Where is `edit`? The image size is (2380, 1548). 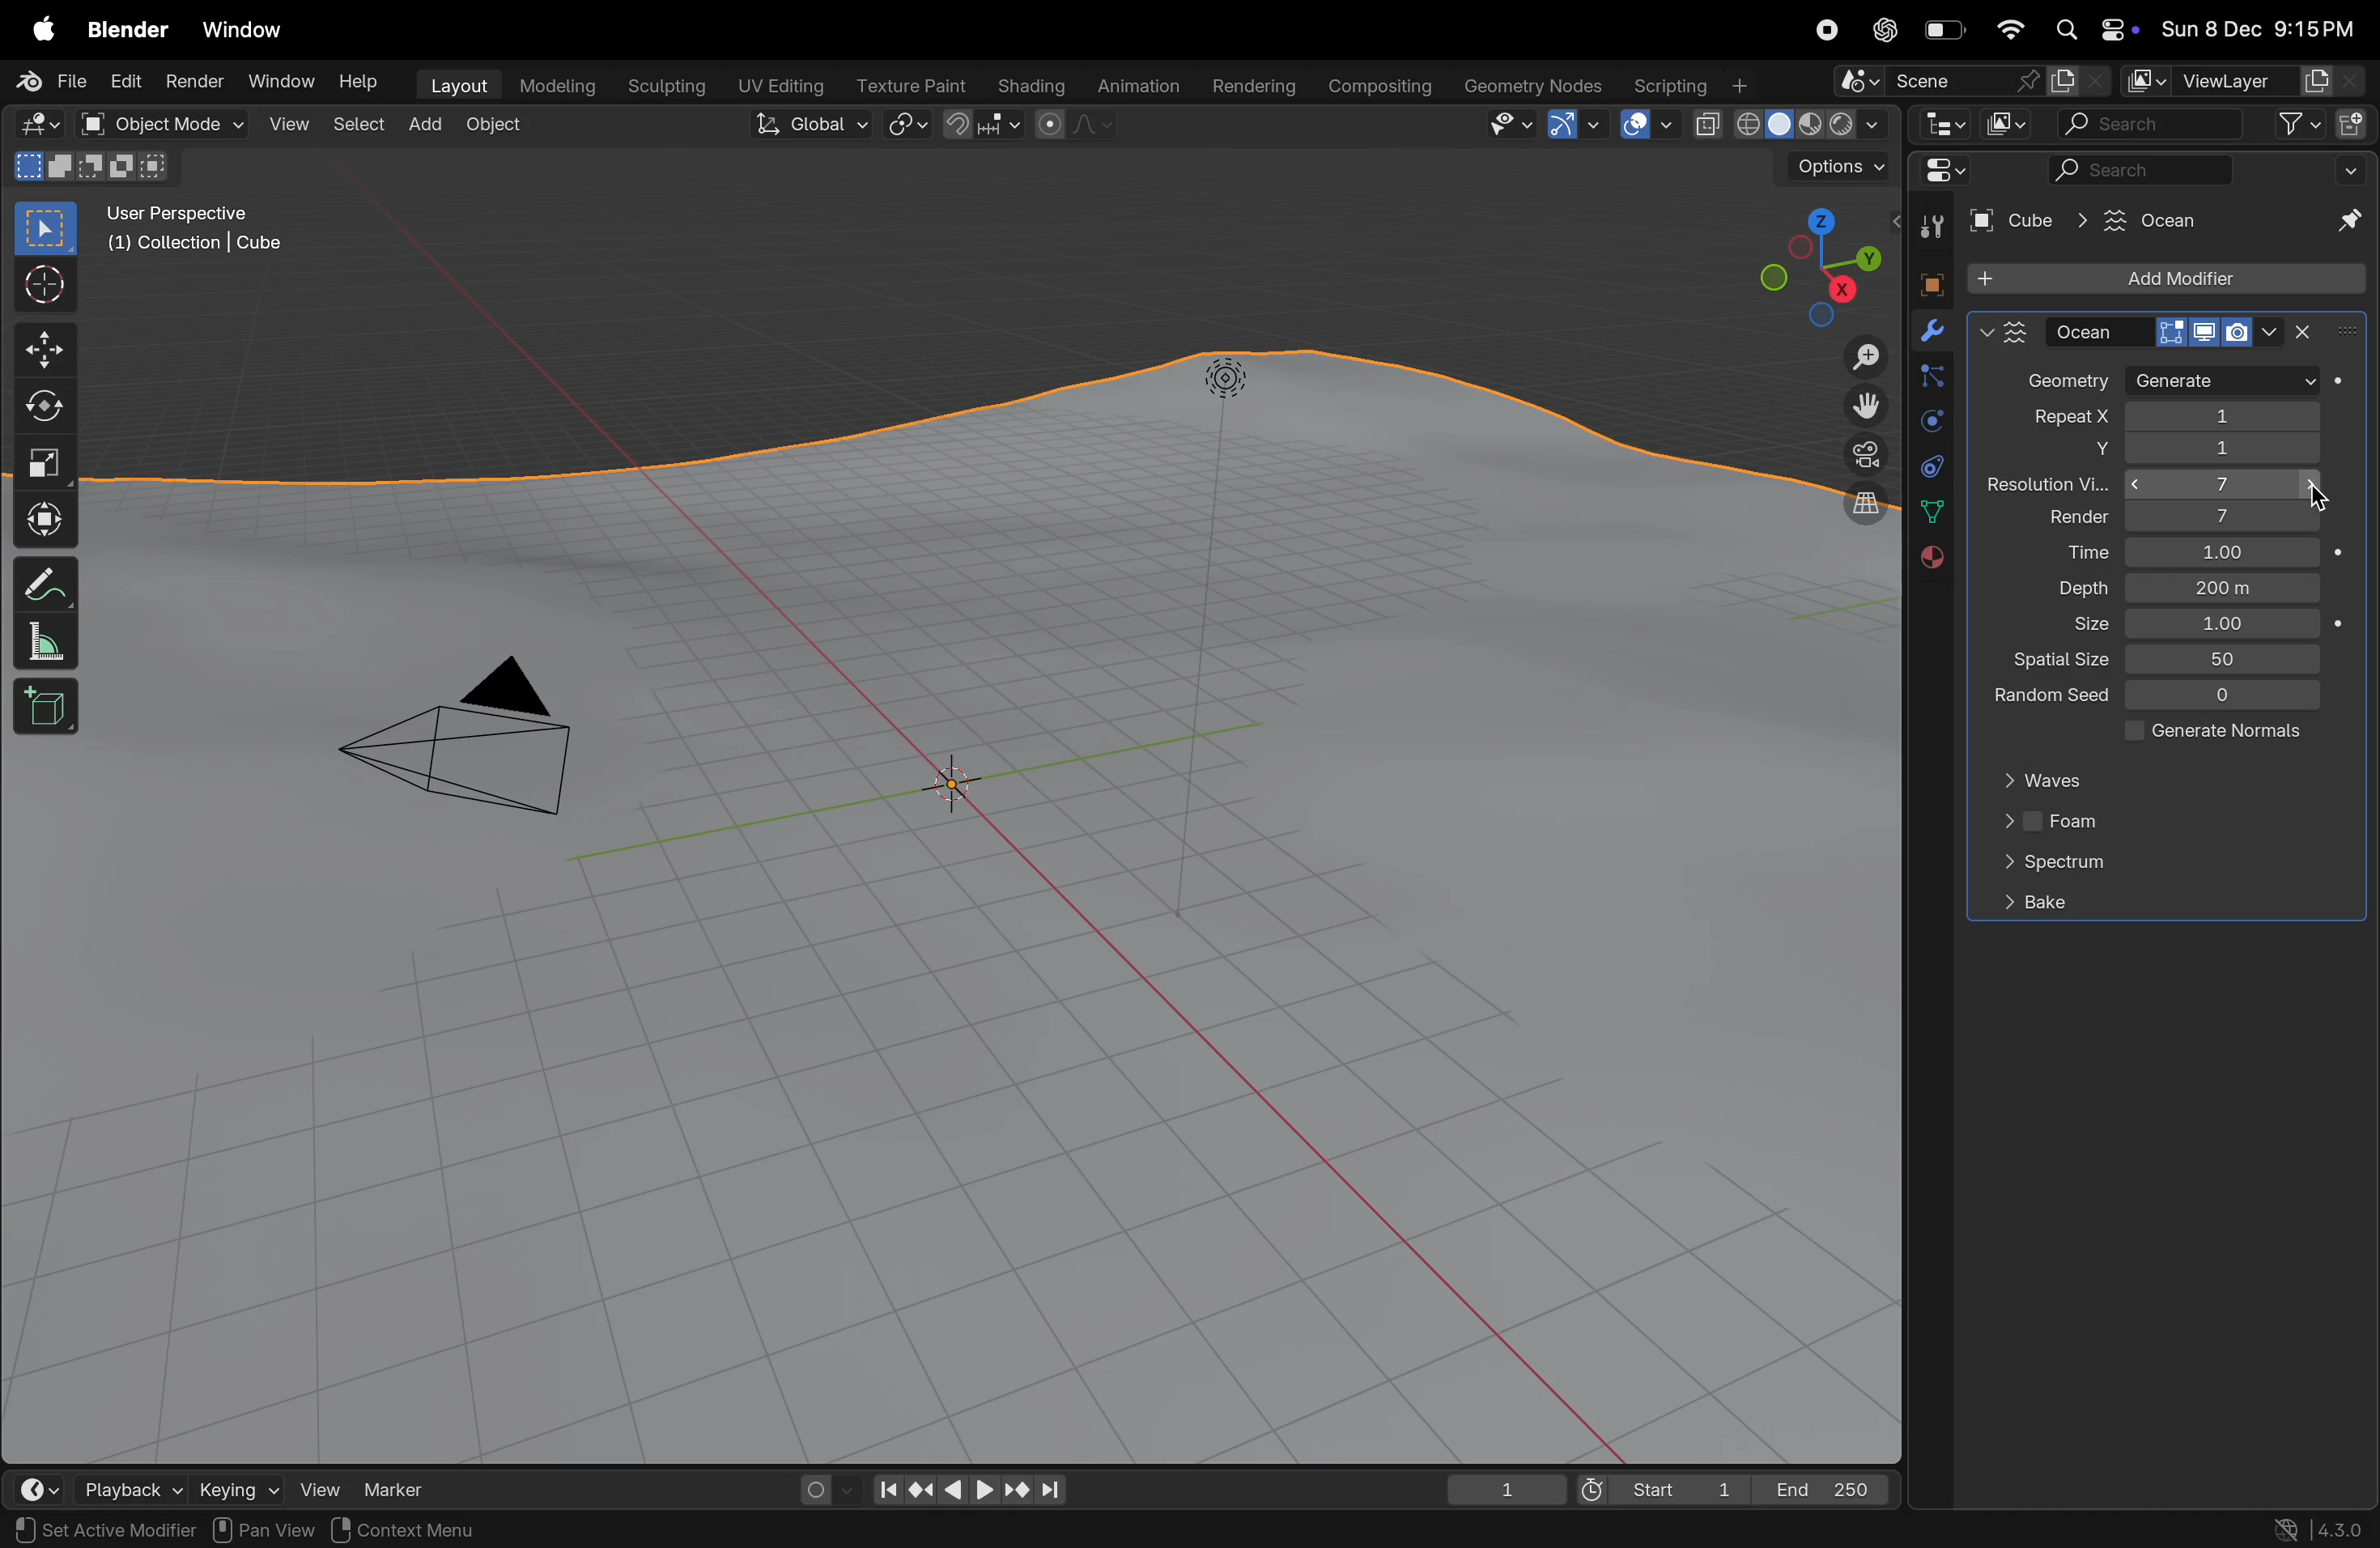
edit is located at coordinates (124, 82).